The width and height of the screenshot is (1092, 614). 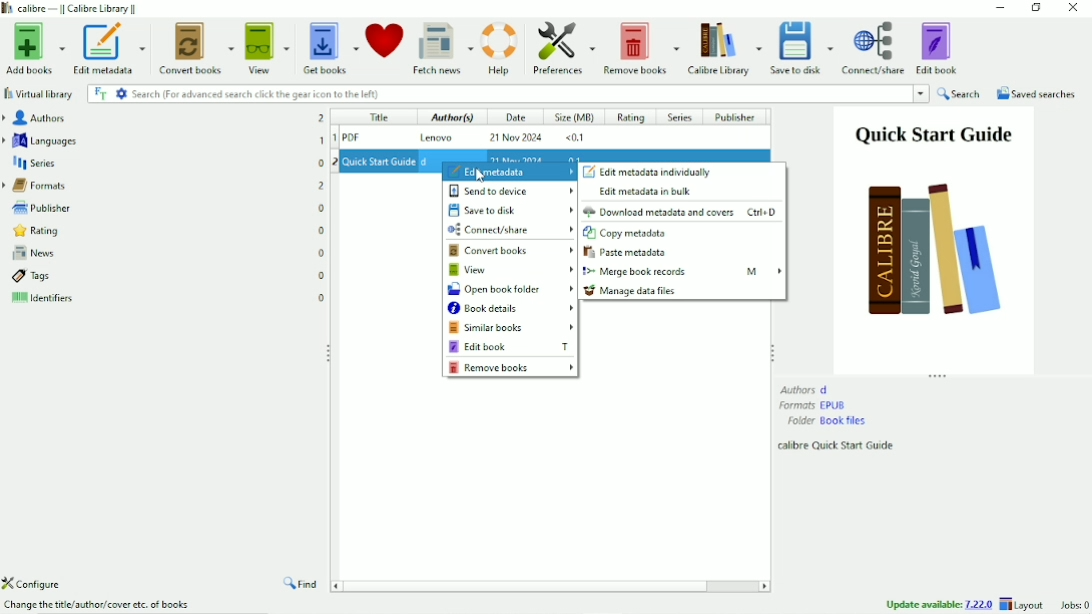 What do you see at coordinates (682, 271) in the screenshot?
I see `Merge book records` at bounding box center [682, 271].